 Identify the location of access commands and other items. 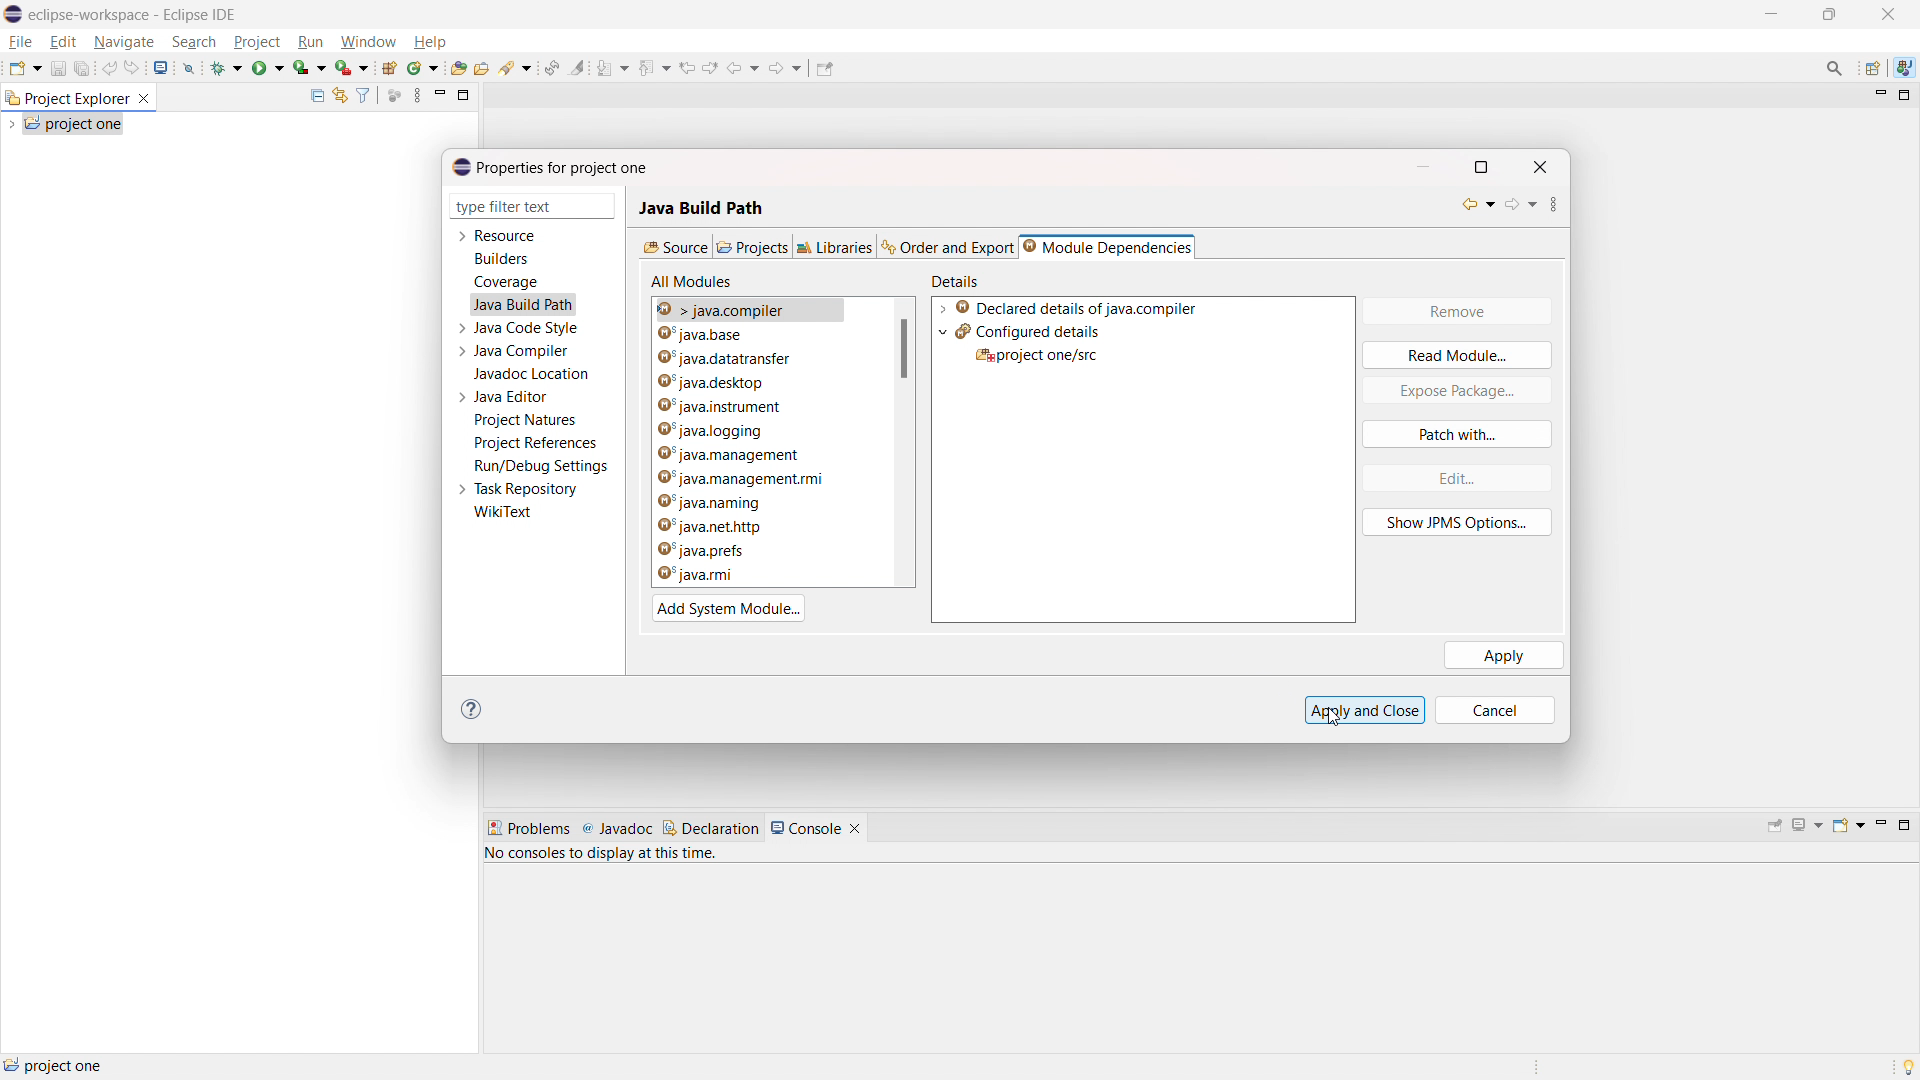
(1836, 67).